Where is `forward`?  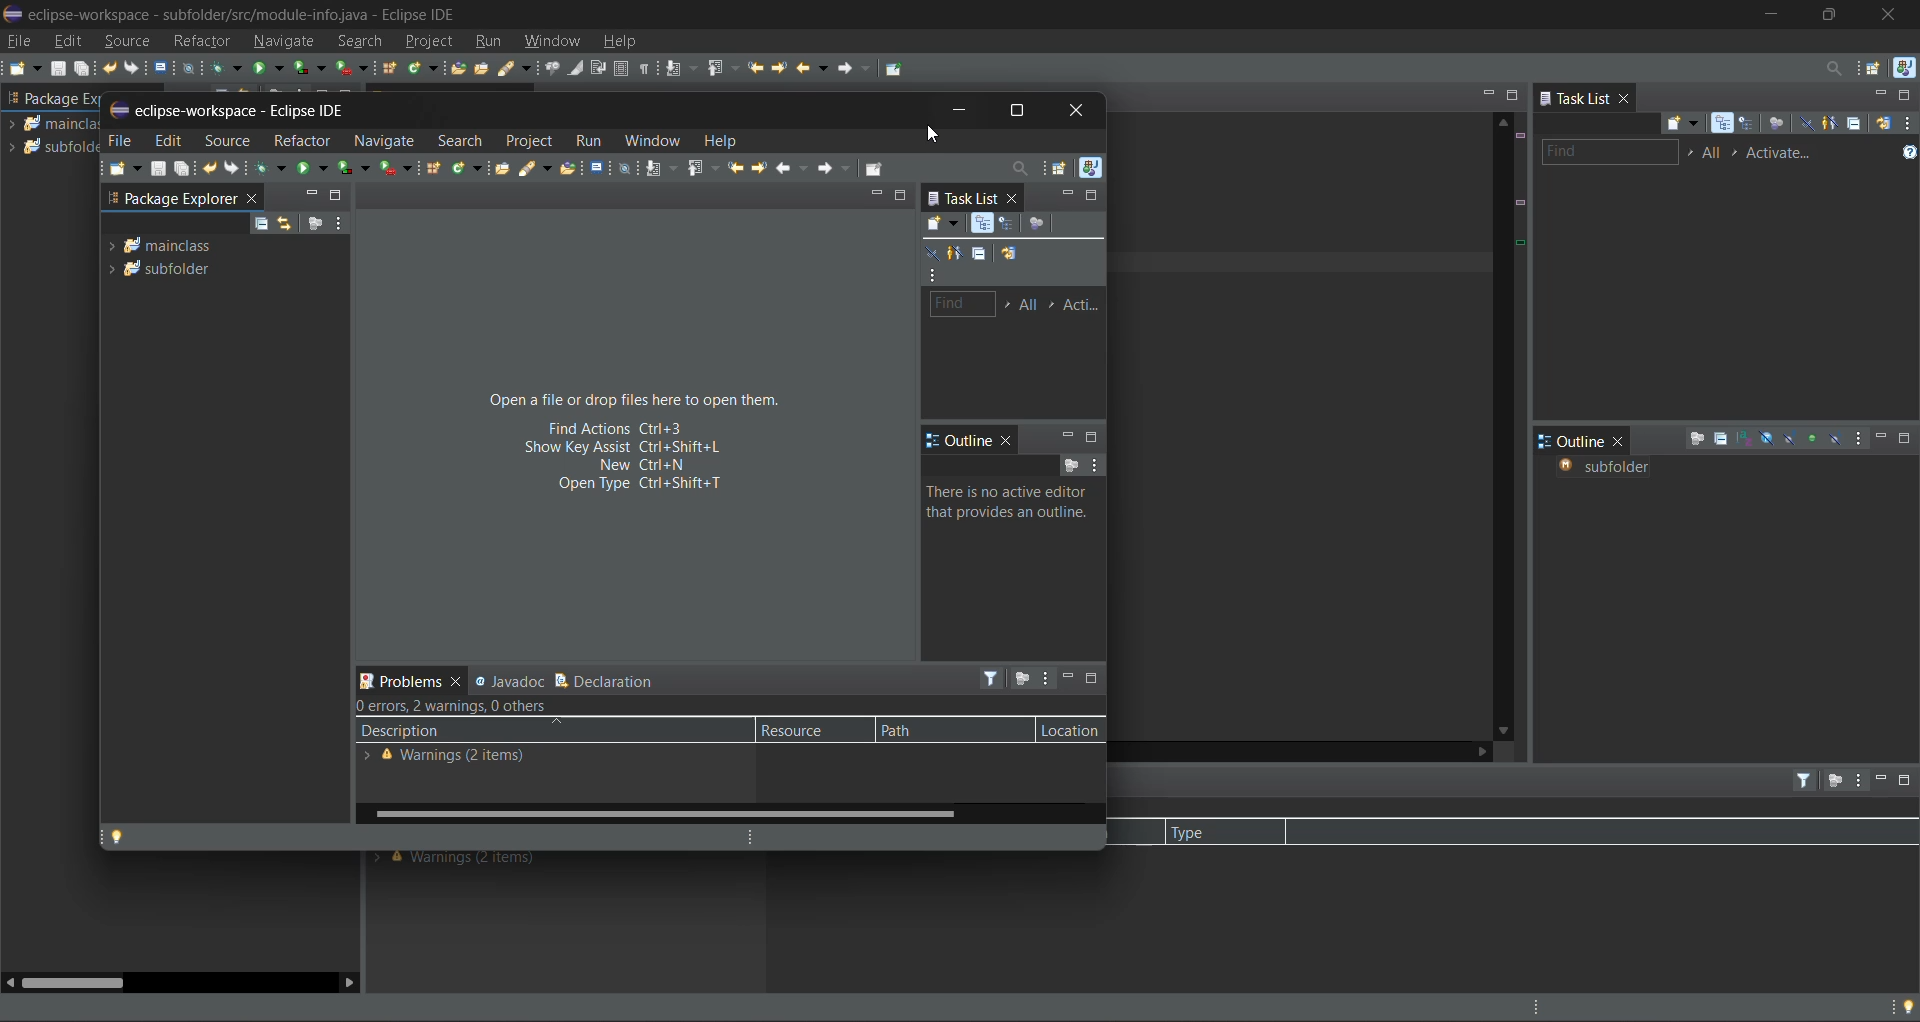
forward is located at coordinates (855, 69).